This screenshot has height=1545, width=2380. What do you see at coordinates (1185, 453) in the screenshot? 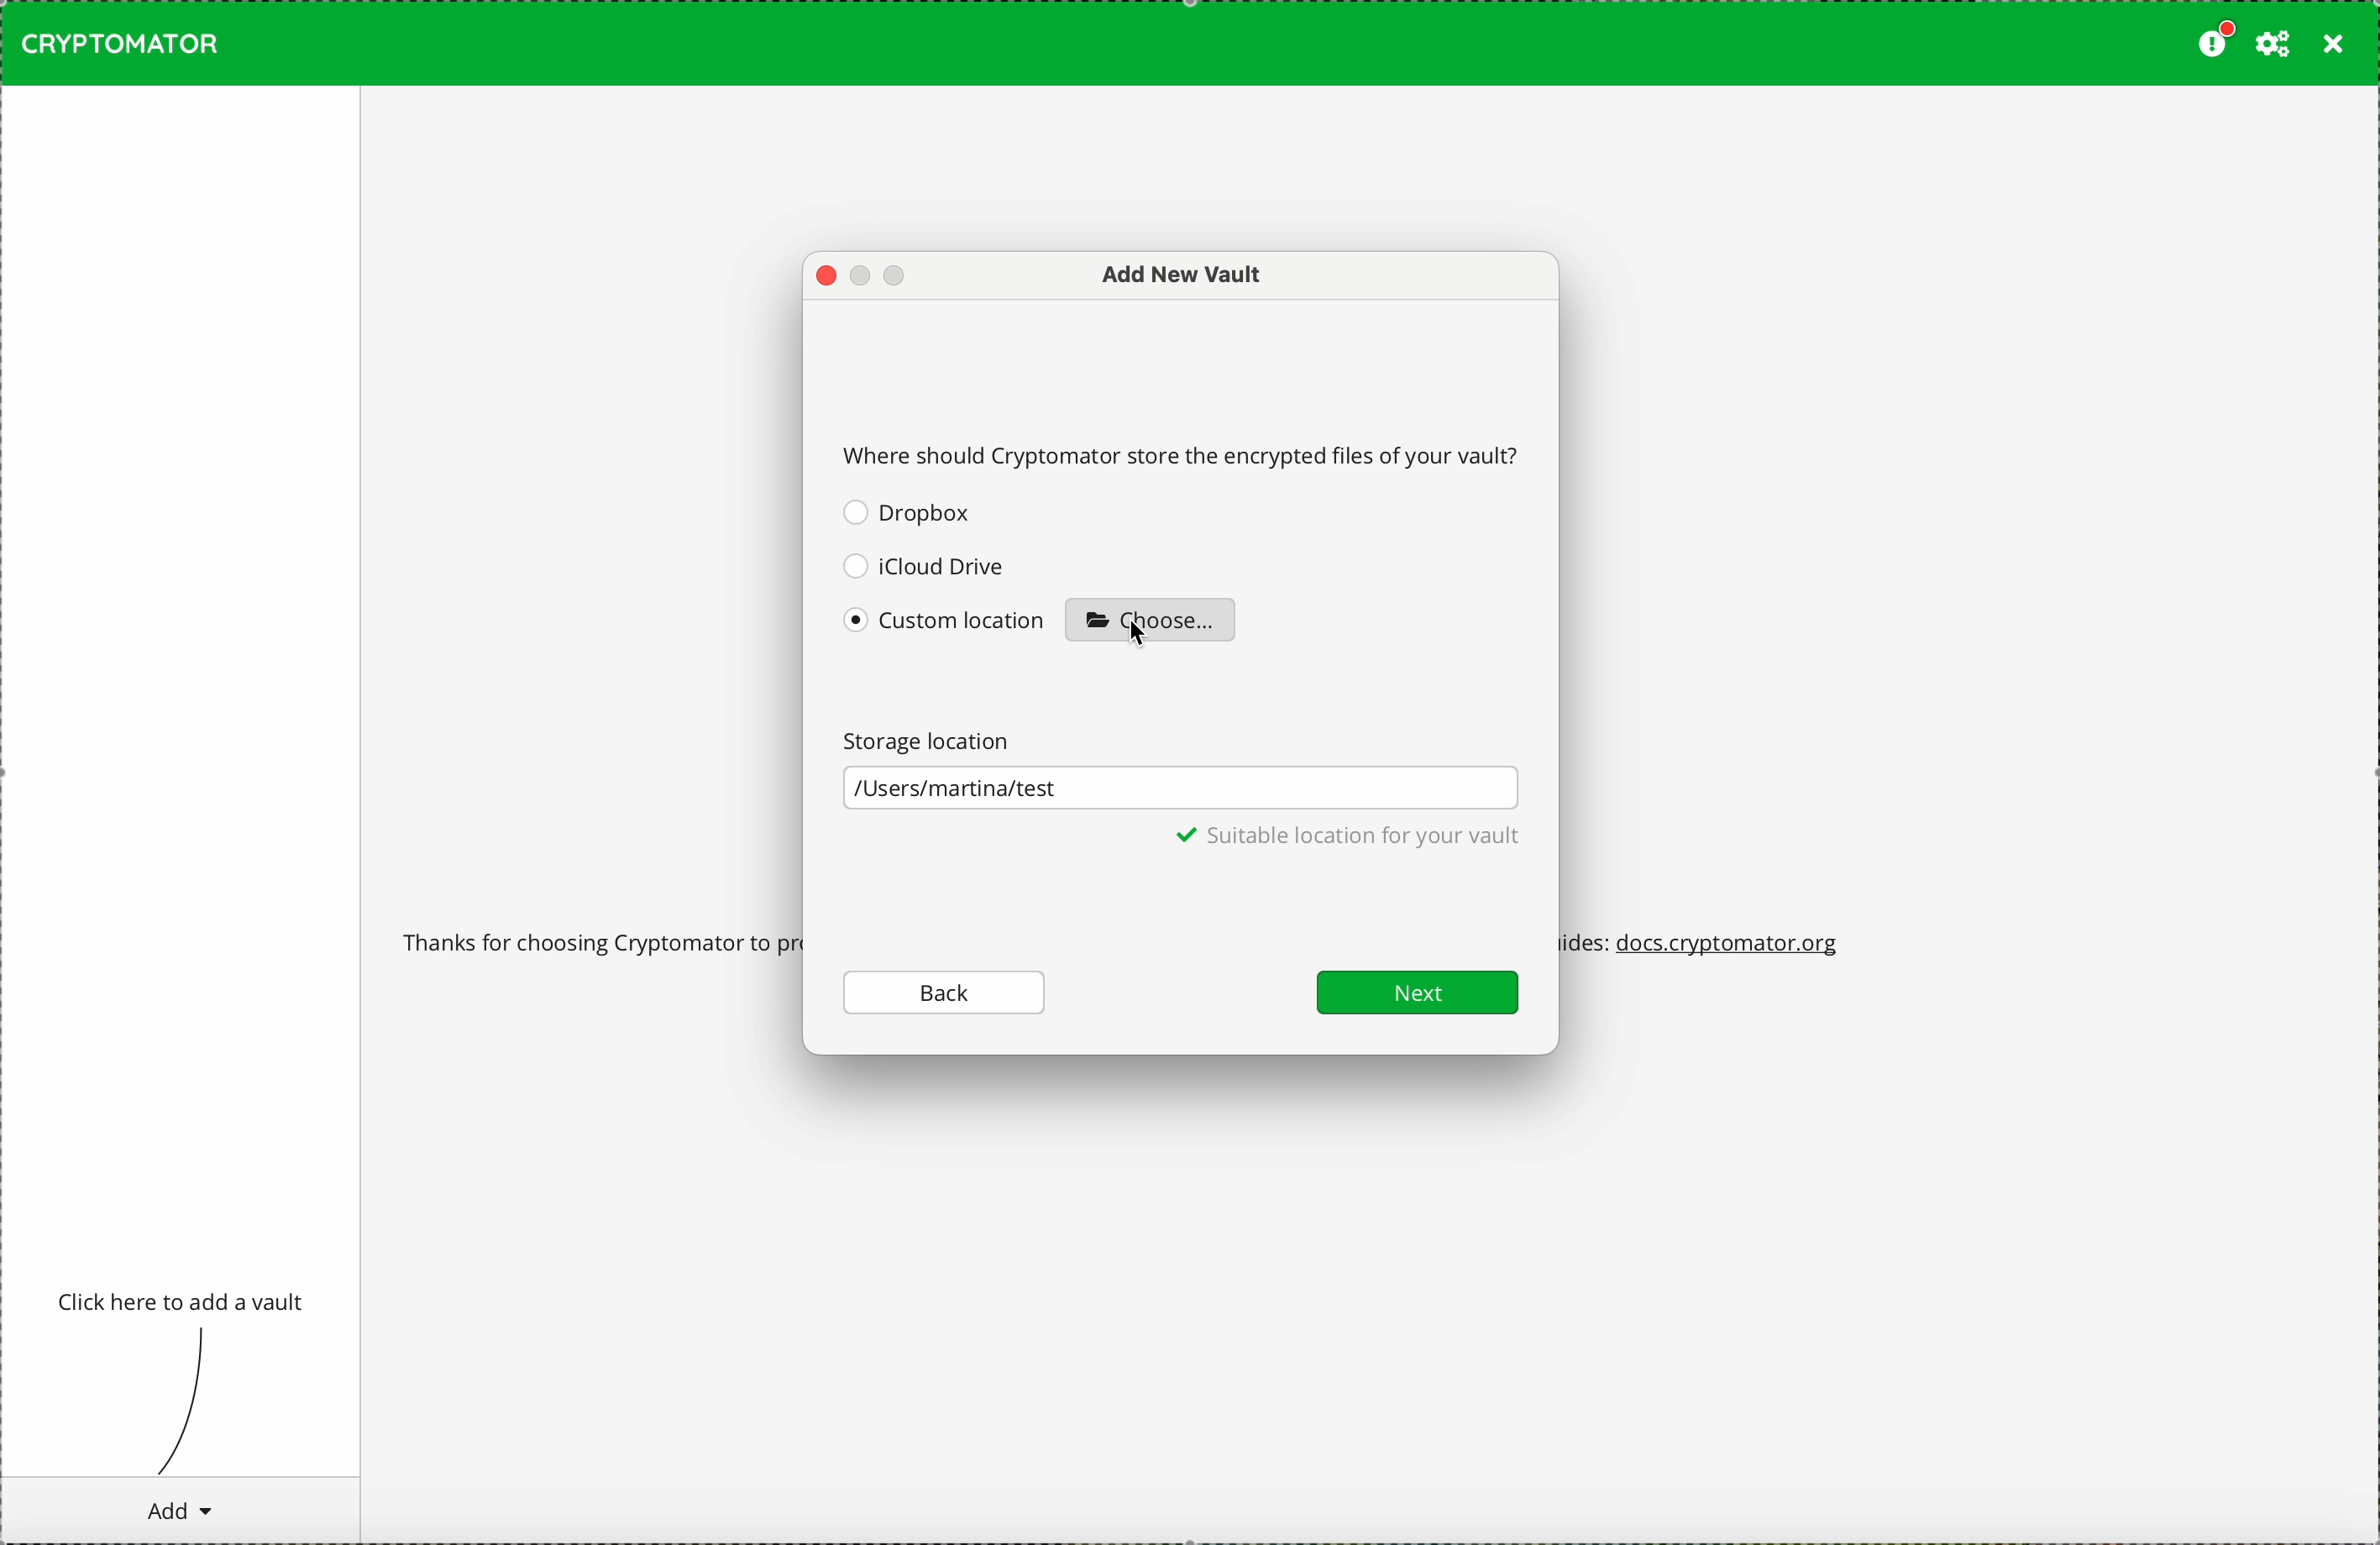
I see `question` at bounding box center [1185, 453].